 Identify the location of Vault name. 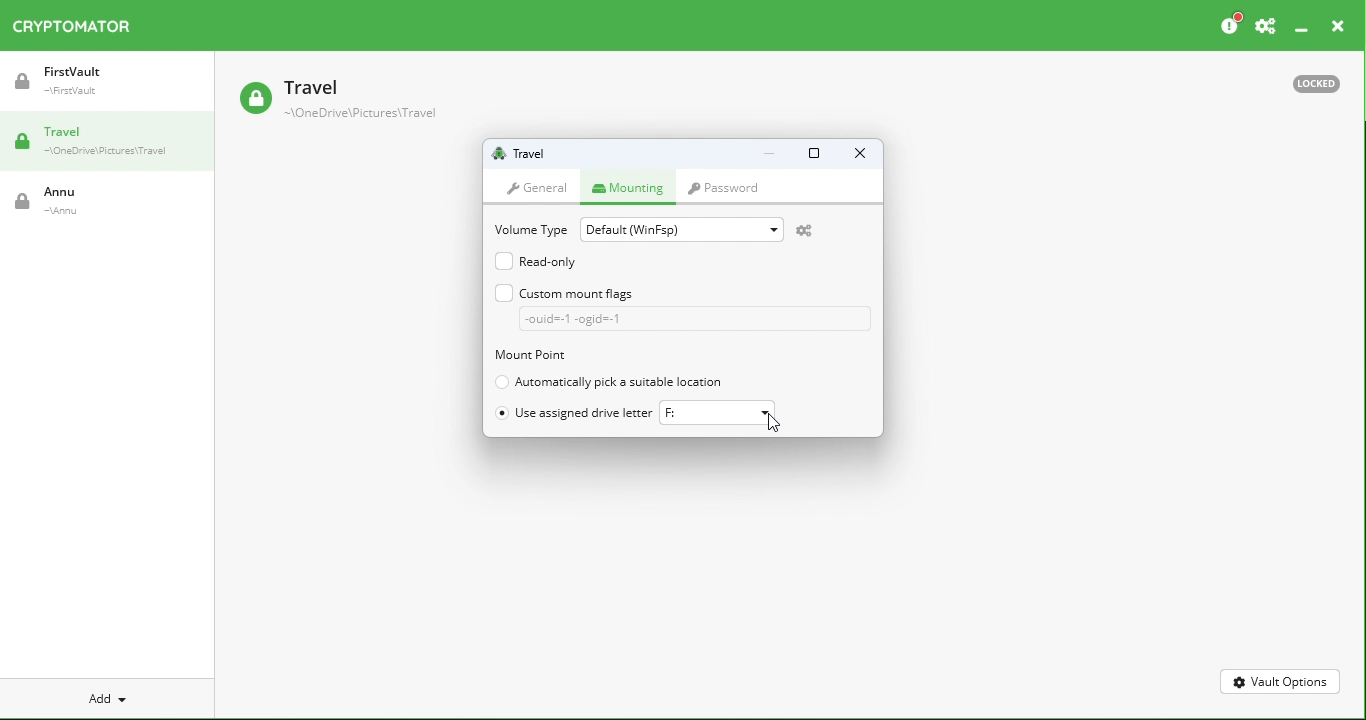
(530, 153).